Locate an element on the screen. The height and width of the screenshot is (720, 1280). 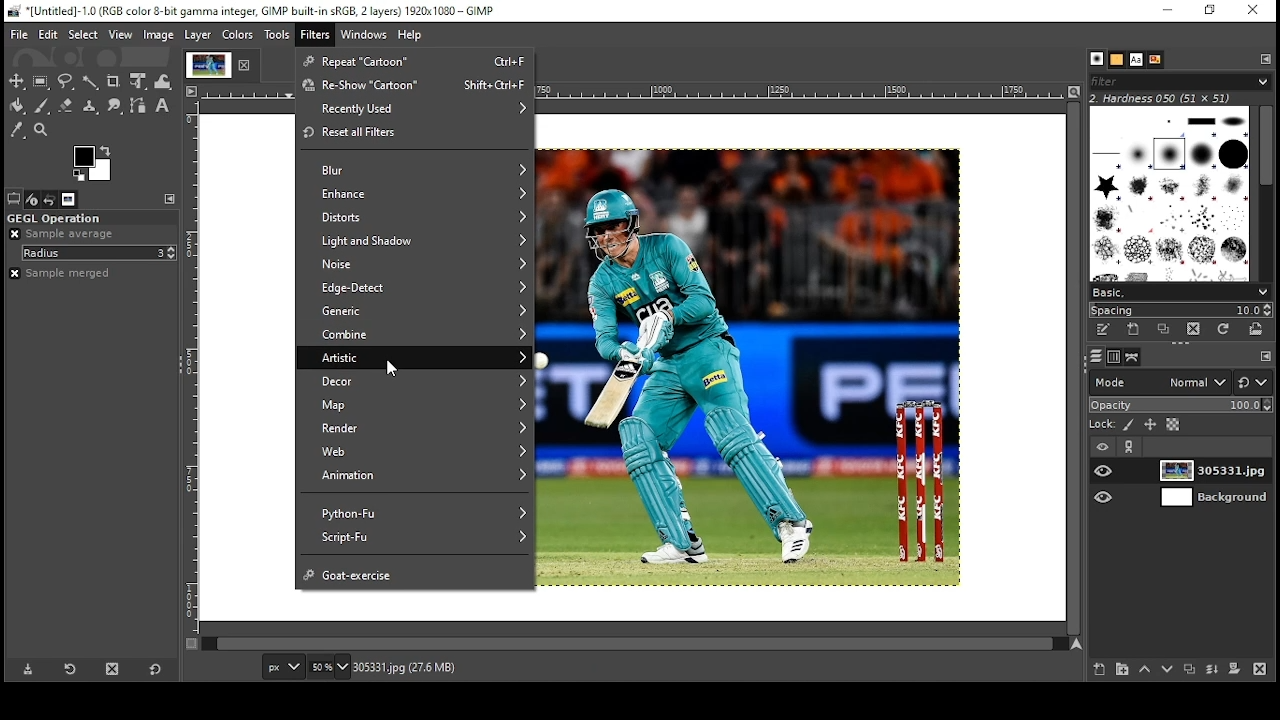
lock pixels is located at coordinates (1128, 425).